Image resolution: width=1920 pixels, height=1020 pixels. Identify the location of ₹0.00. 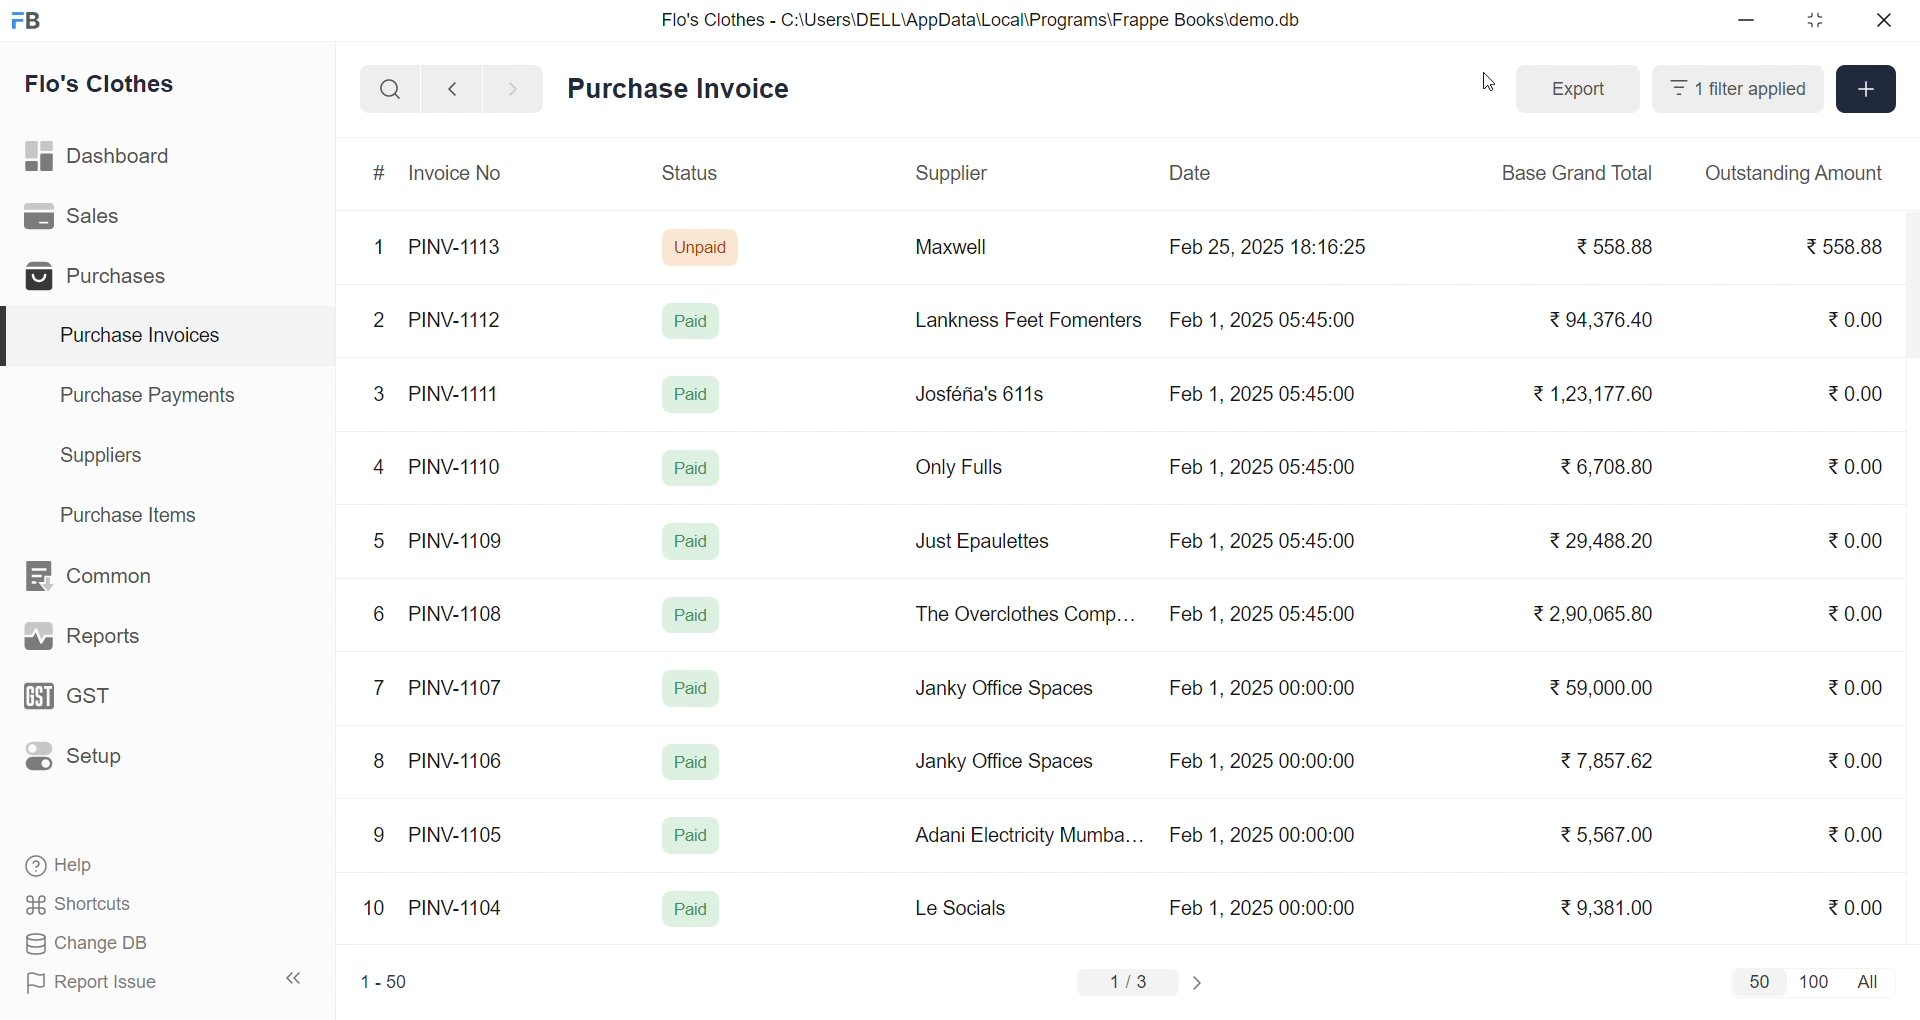
(1852, 321).